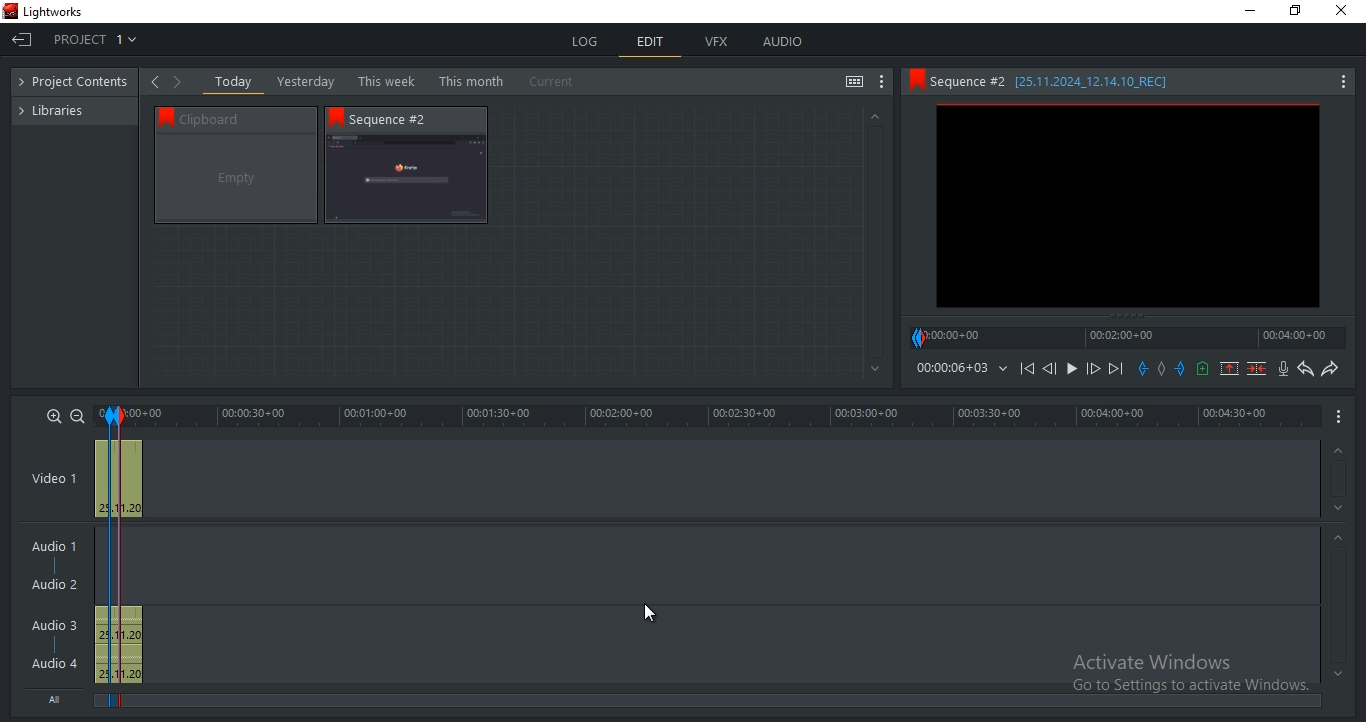  What do you see at coordinates (406, 180) in the screenshot?
I see `sequence 2` at bounding box center [406, 180].